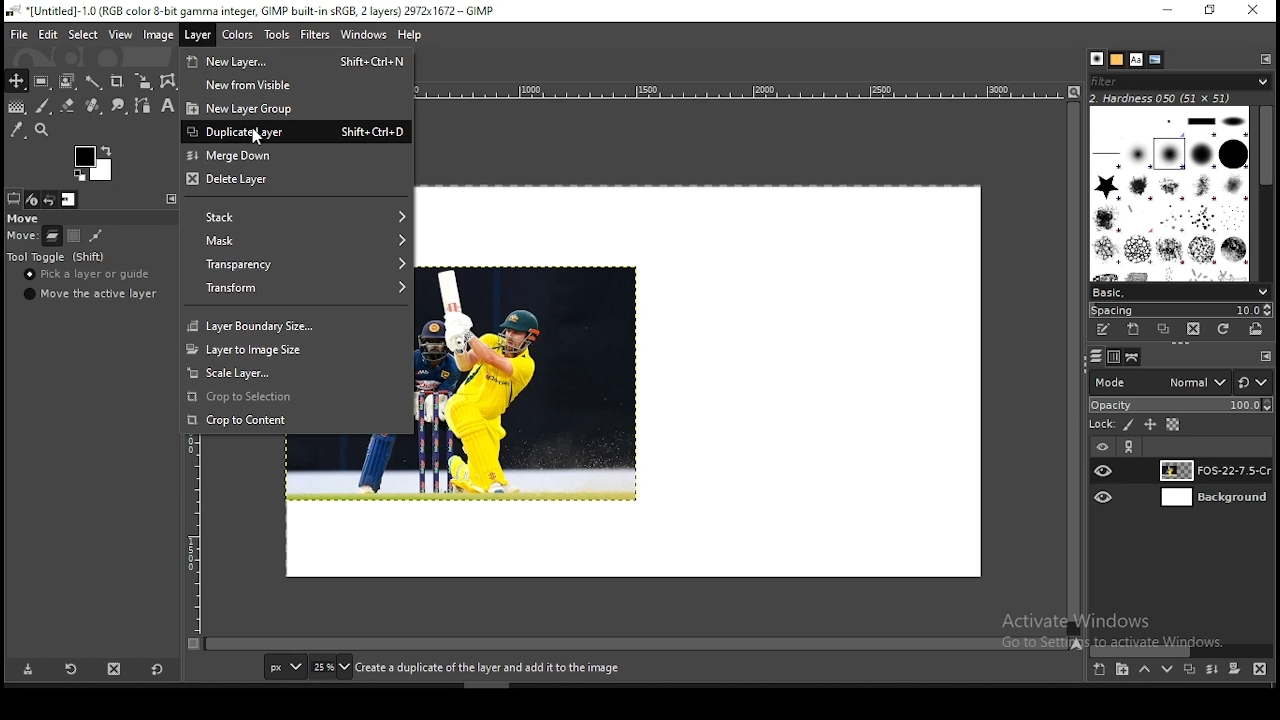 Image resolution: width=1280 pixels, height=720 pixels. What do you see at coordinates (1193, 329) in the screenshot?
I see `delete brush` at bounding box center [1193, 329].